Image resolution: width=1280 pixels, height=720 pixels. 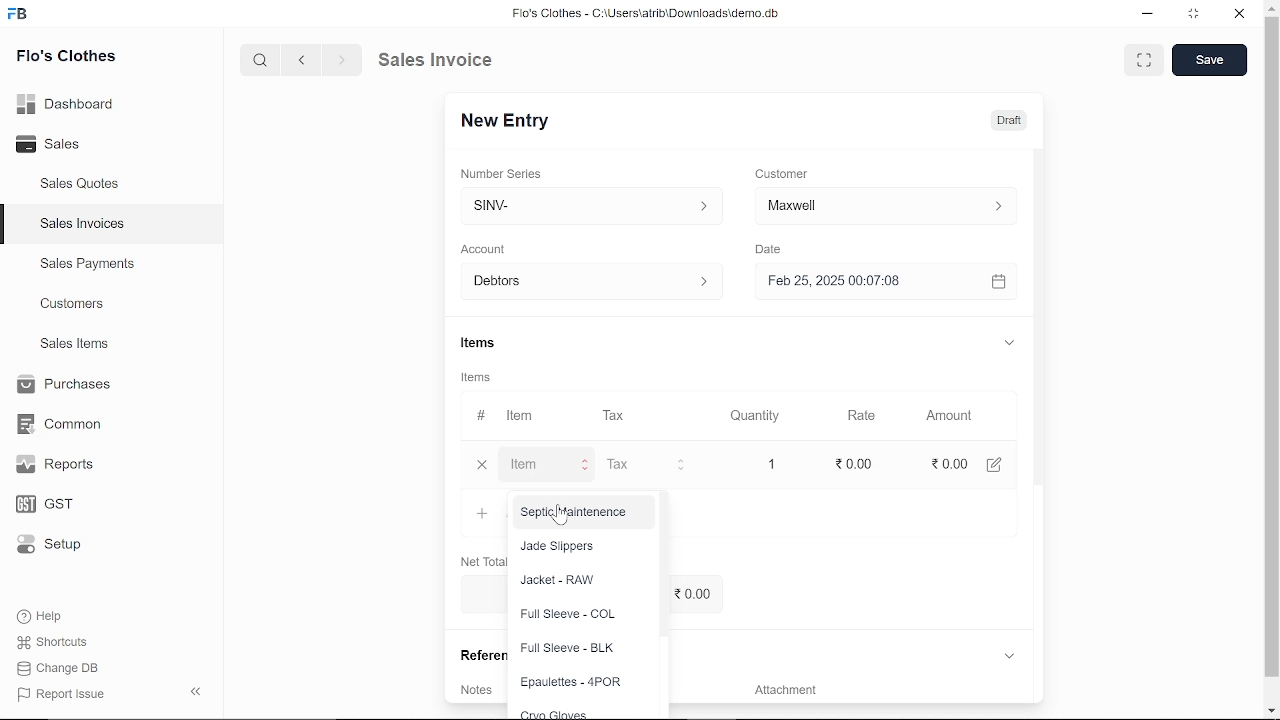 I want to click on Setup, so click(x=54, y=544).